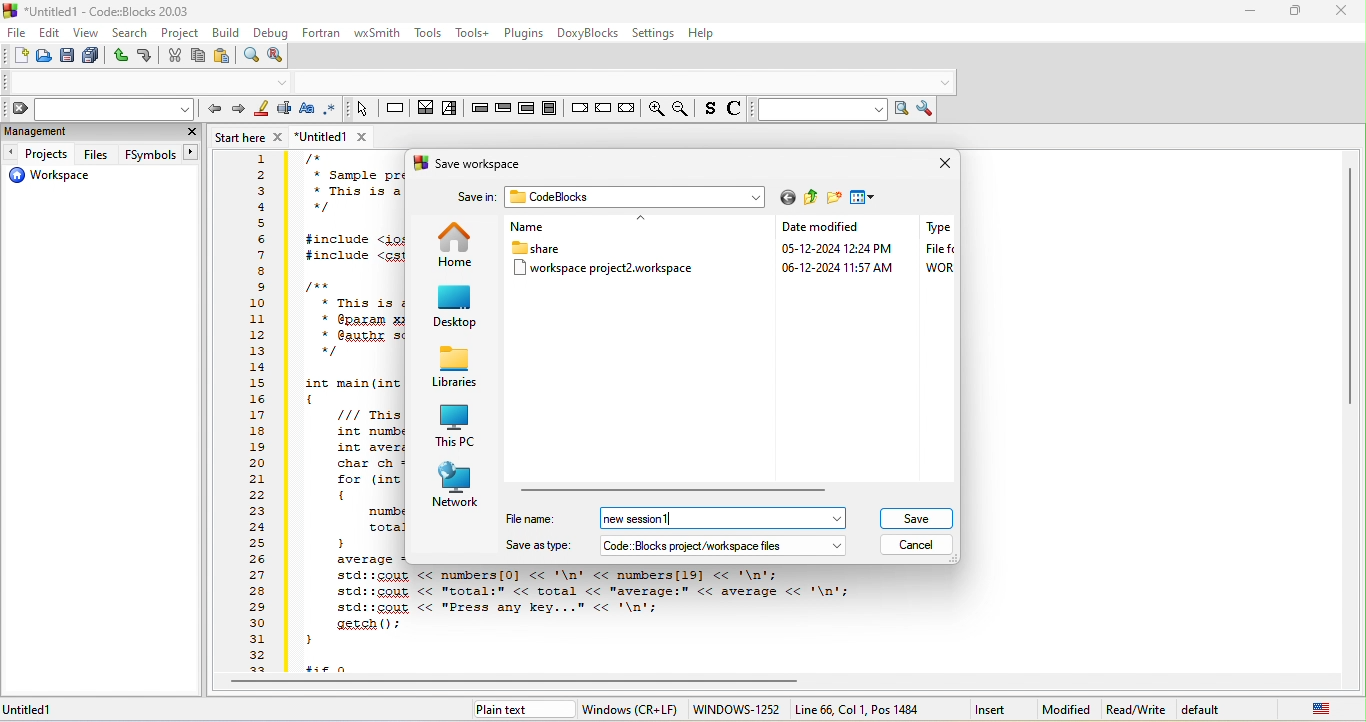  What do you see at coordinates (918, 545) in the screenshot?
I see `cancel` at bounding box center [918, 545].